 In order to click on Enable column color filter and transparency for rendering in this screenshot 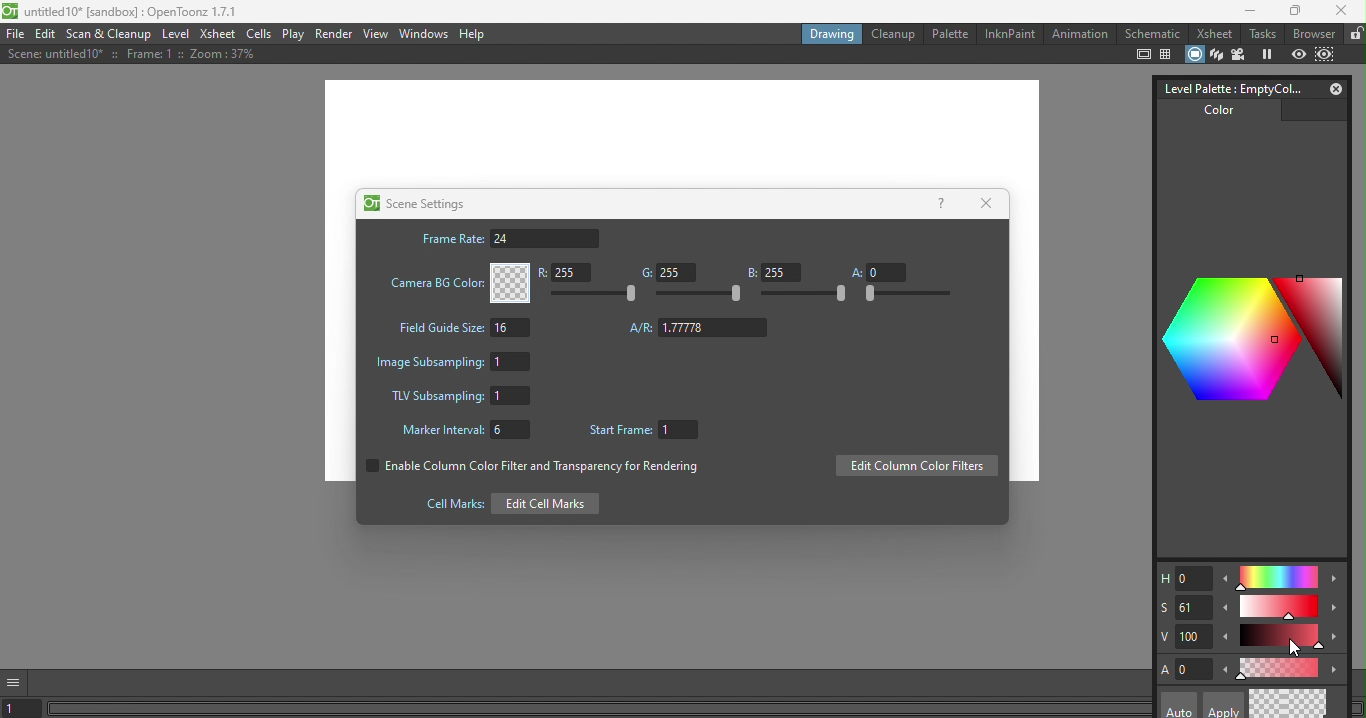, I will do `click(529, 469)`.